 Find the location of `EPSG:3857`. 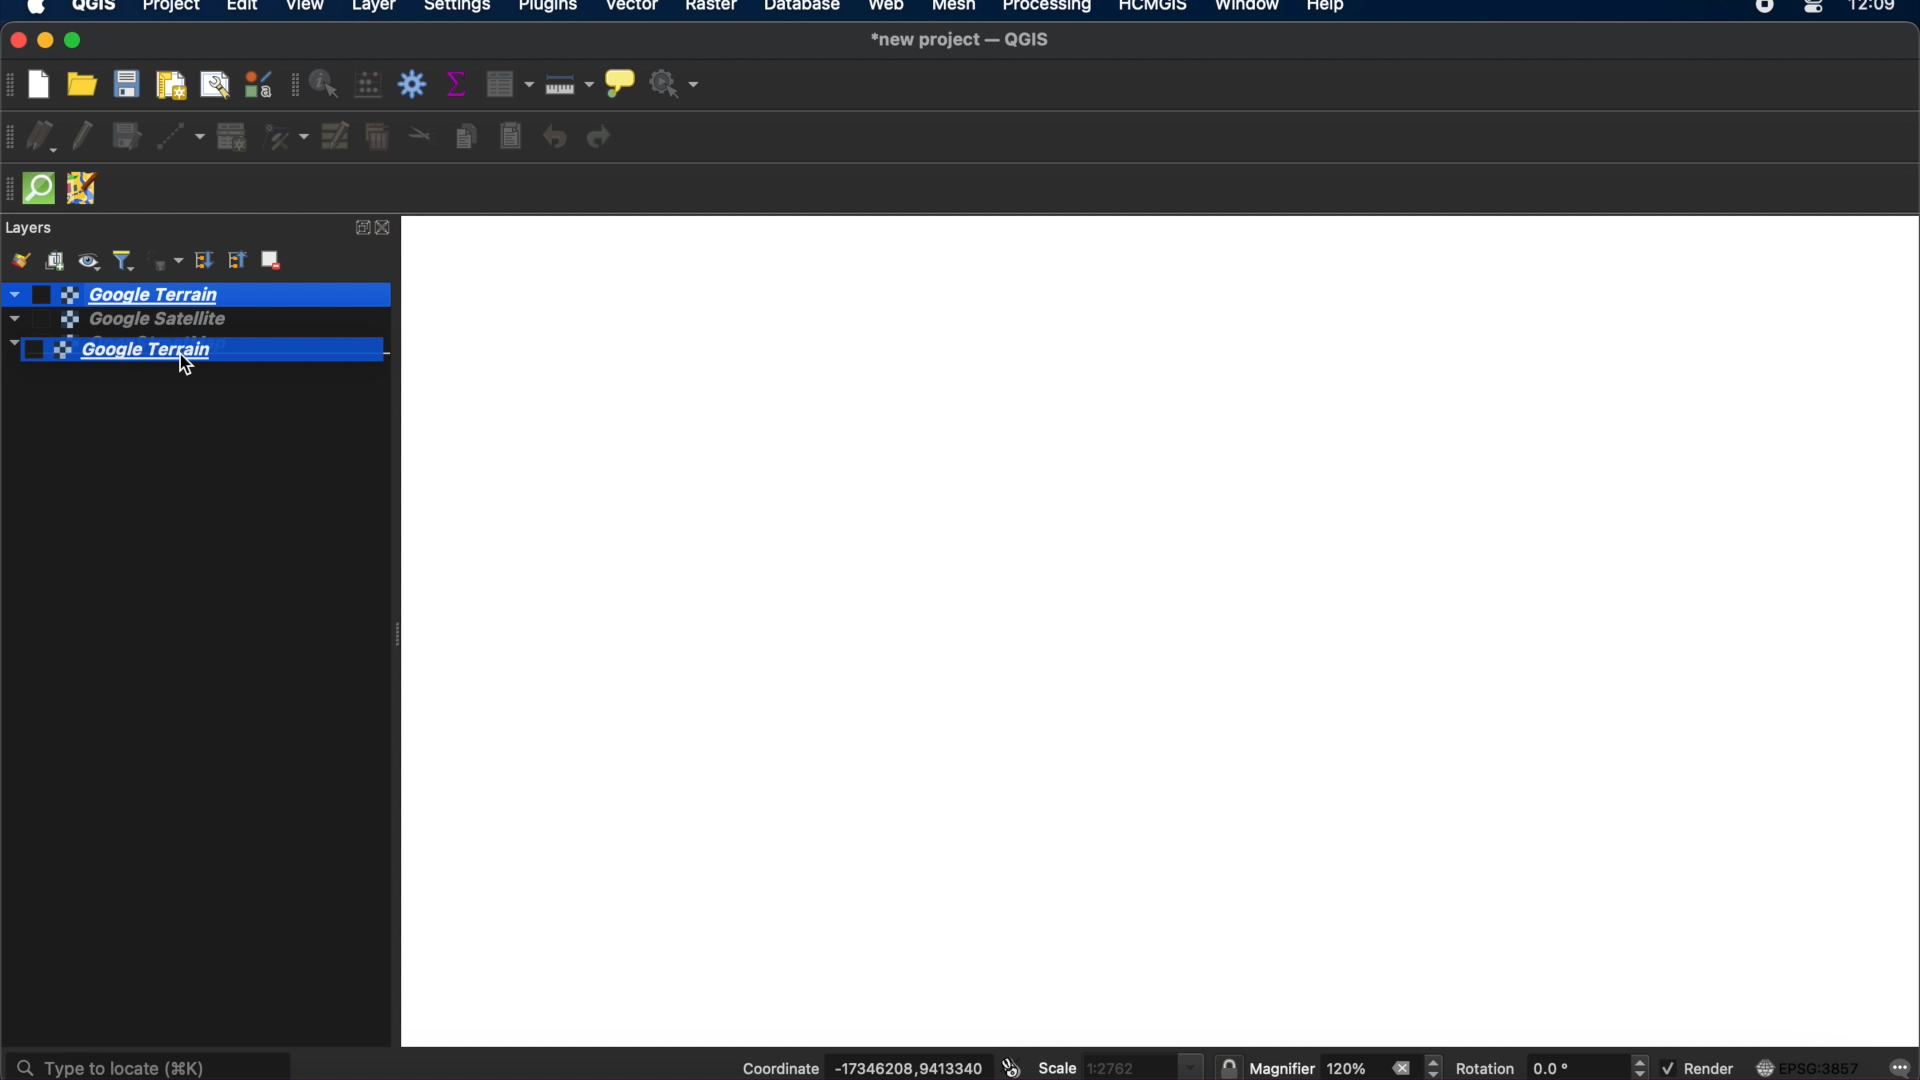

EPSG:3857 is located at coordinates (1812, 1067).